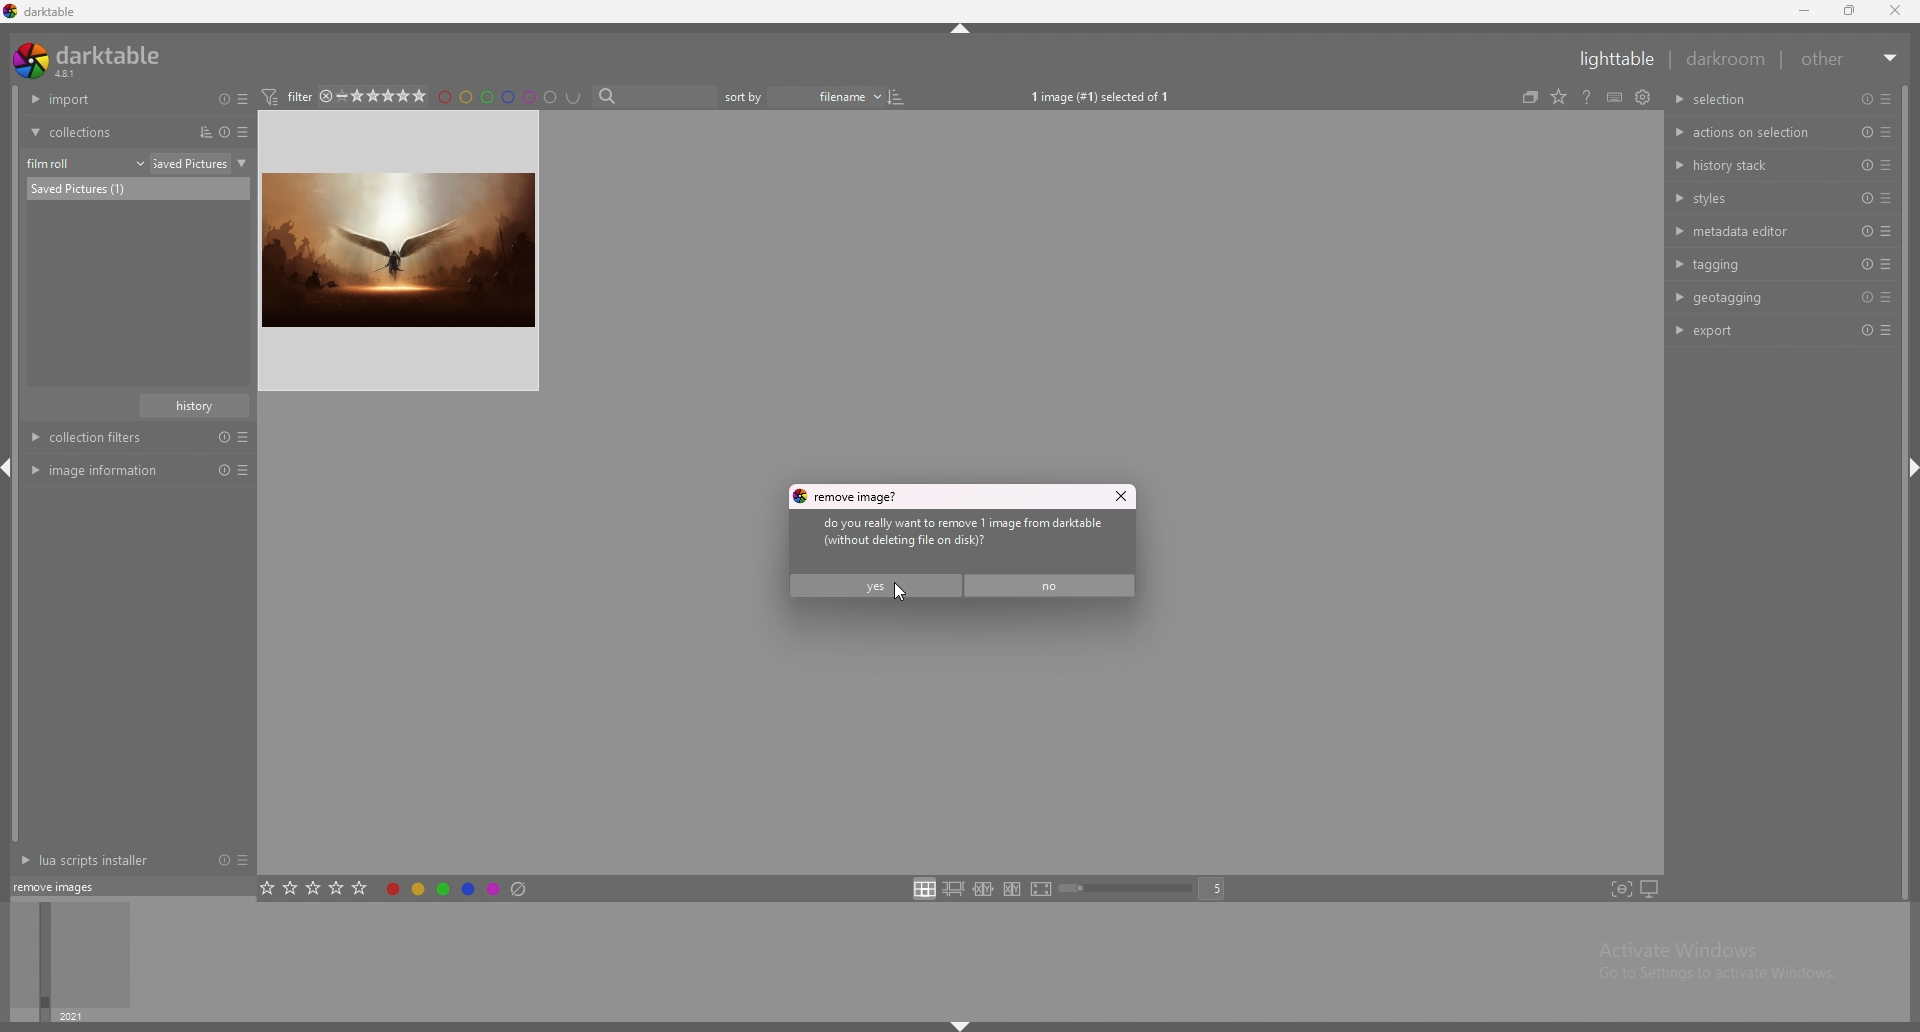 This screenshot has height=1032, width=1920. I want to click on film roll, so click(86, 163).